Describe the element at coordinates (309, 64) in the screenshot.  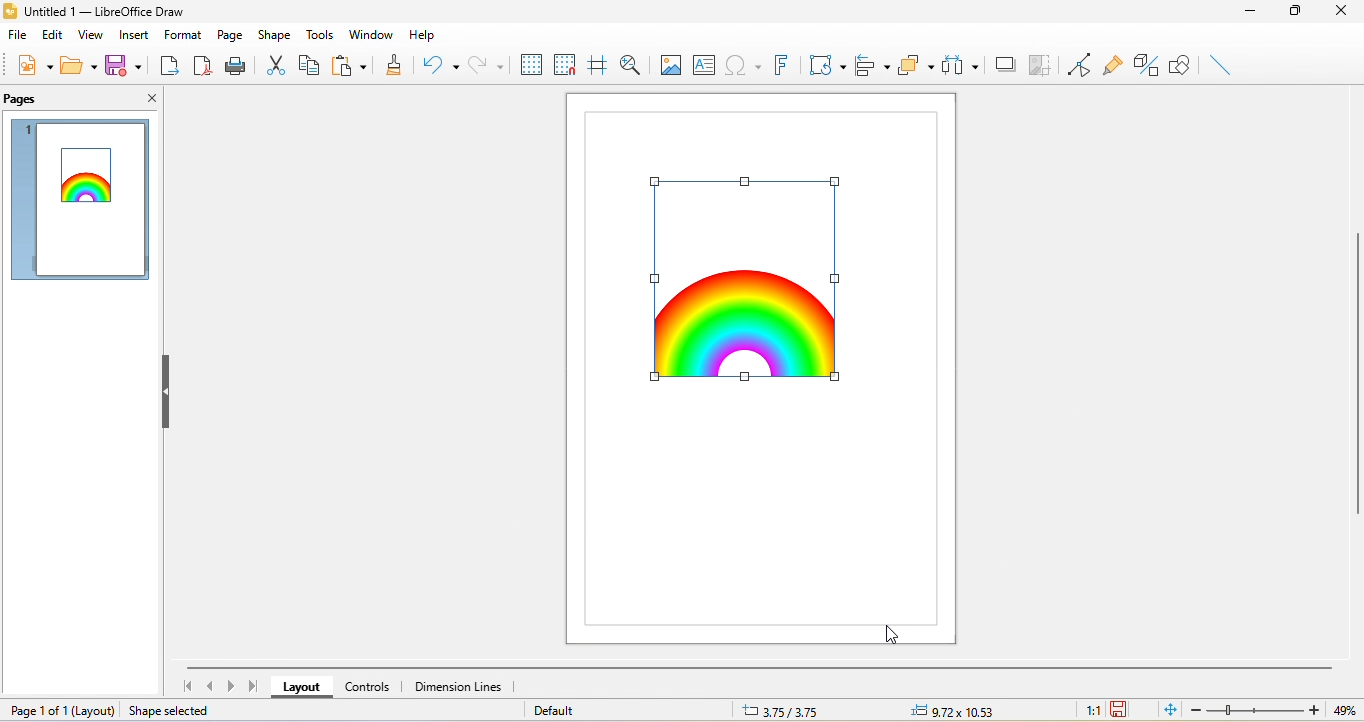
I see `copy` at that location.